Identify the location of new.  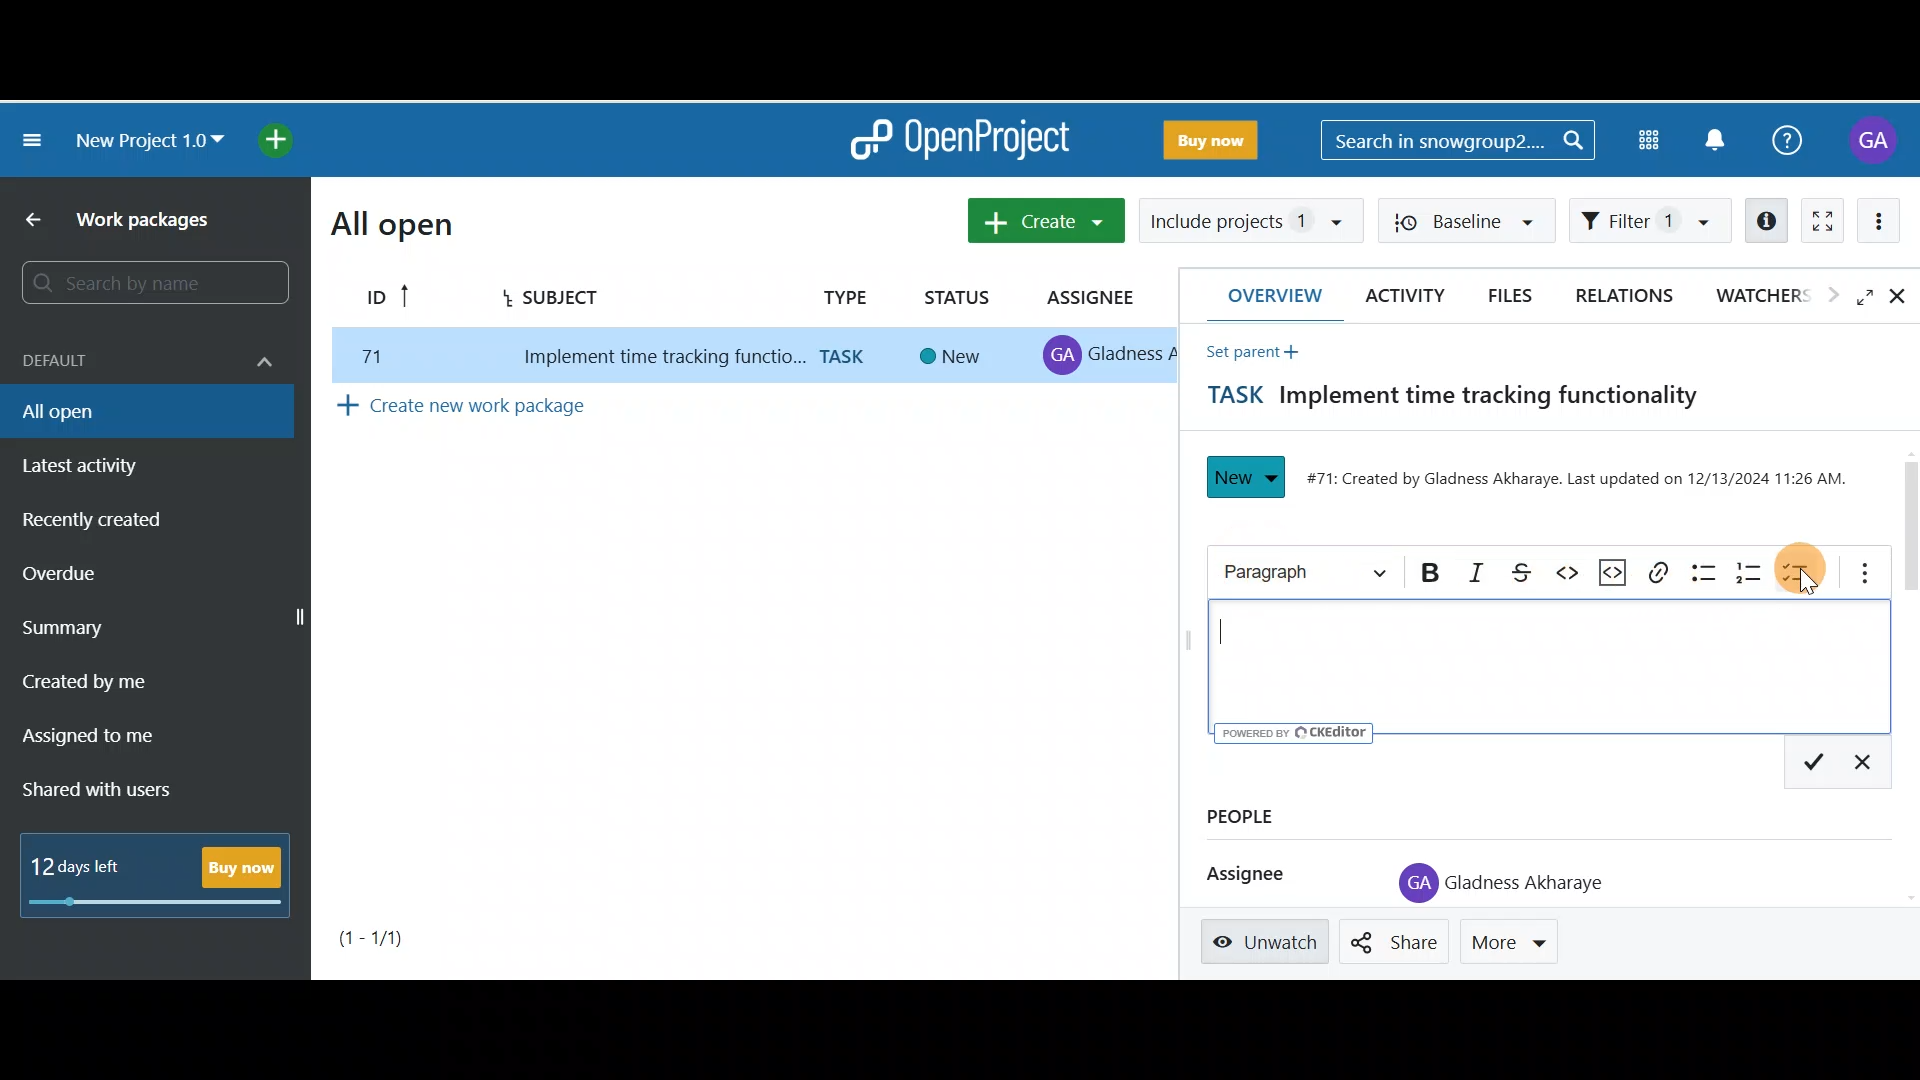
(954, 357).